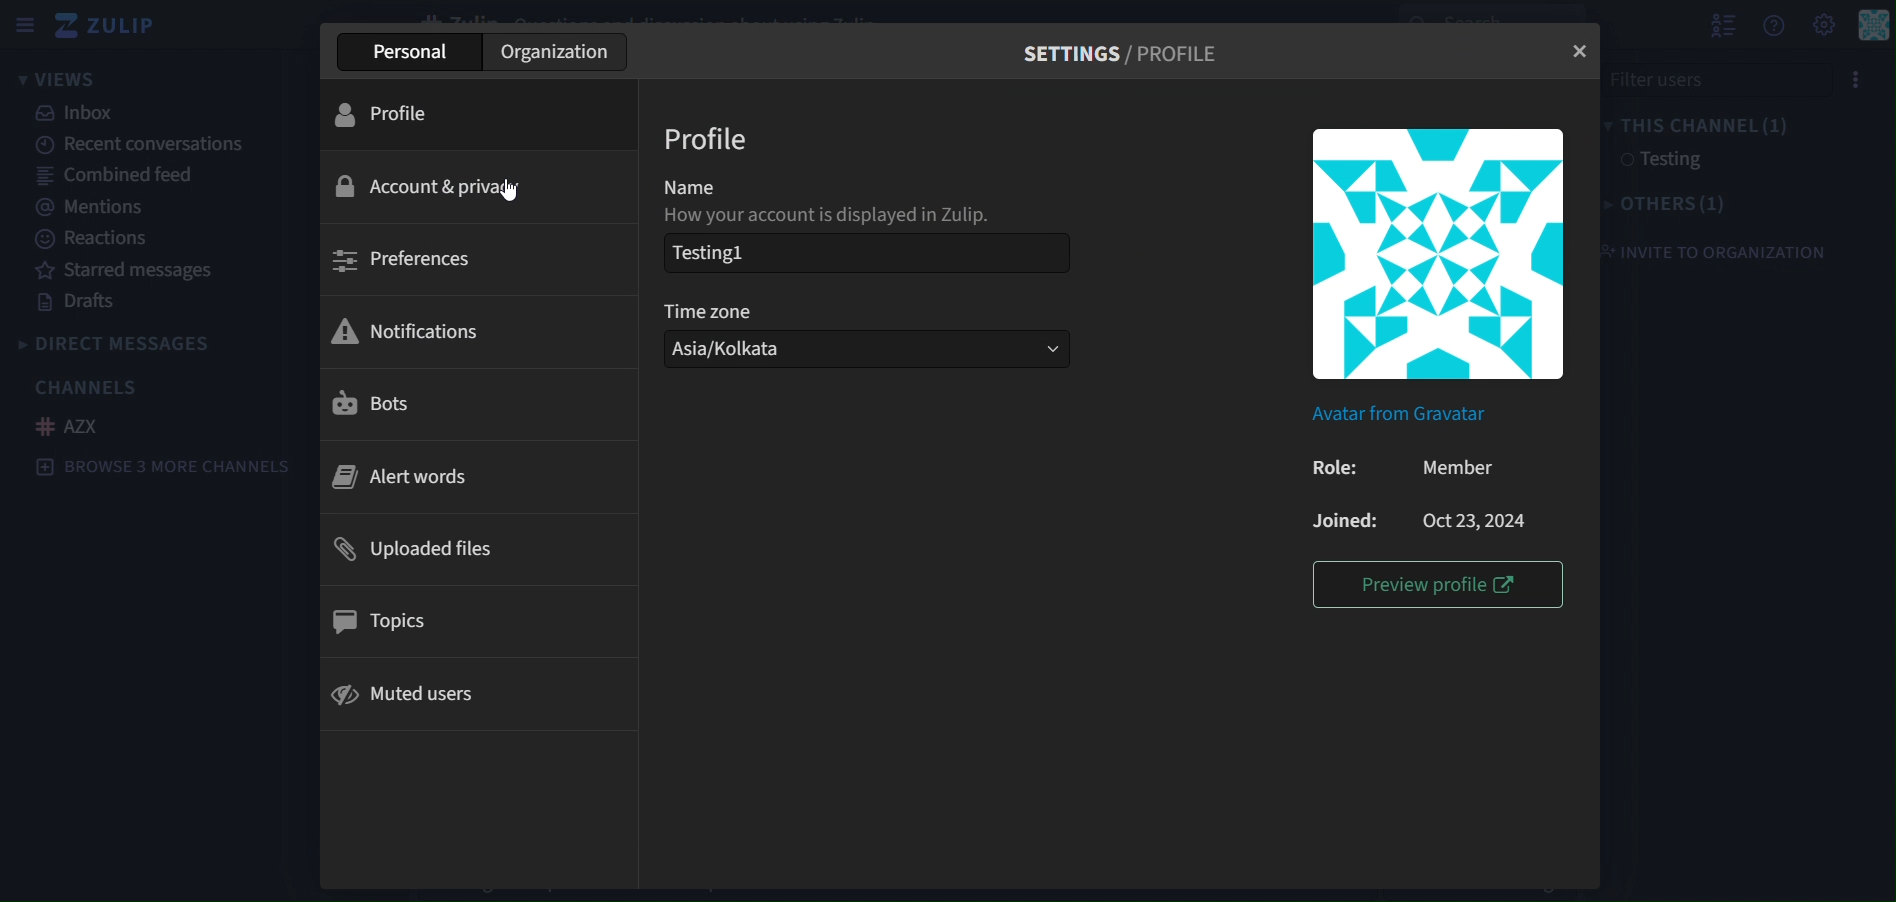 Image resolution: width=1896 pixels, height=902 pixels. I want to click on bots, so click(383, 404).